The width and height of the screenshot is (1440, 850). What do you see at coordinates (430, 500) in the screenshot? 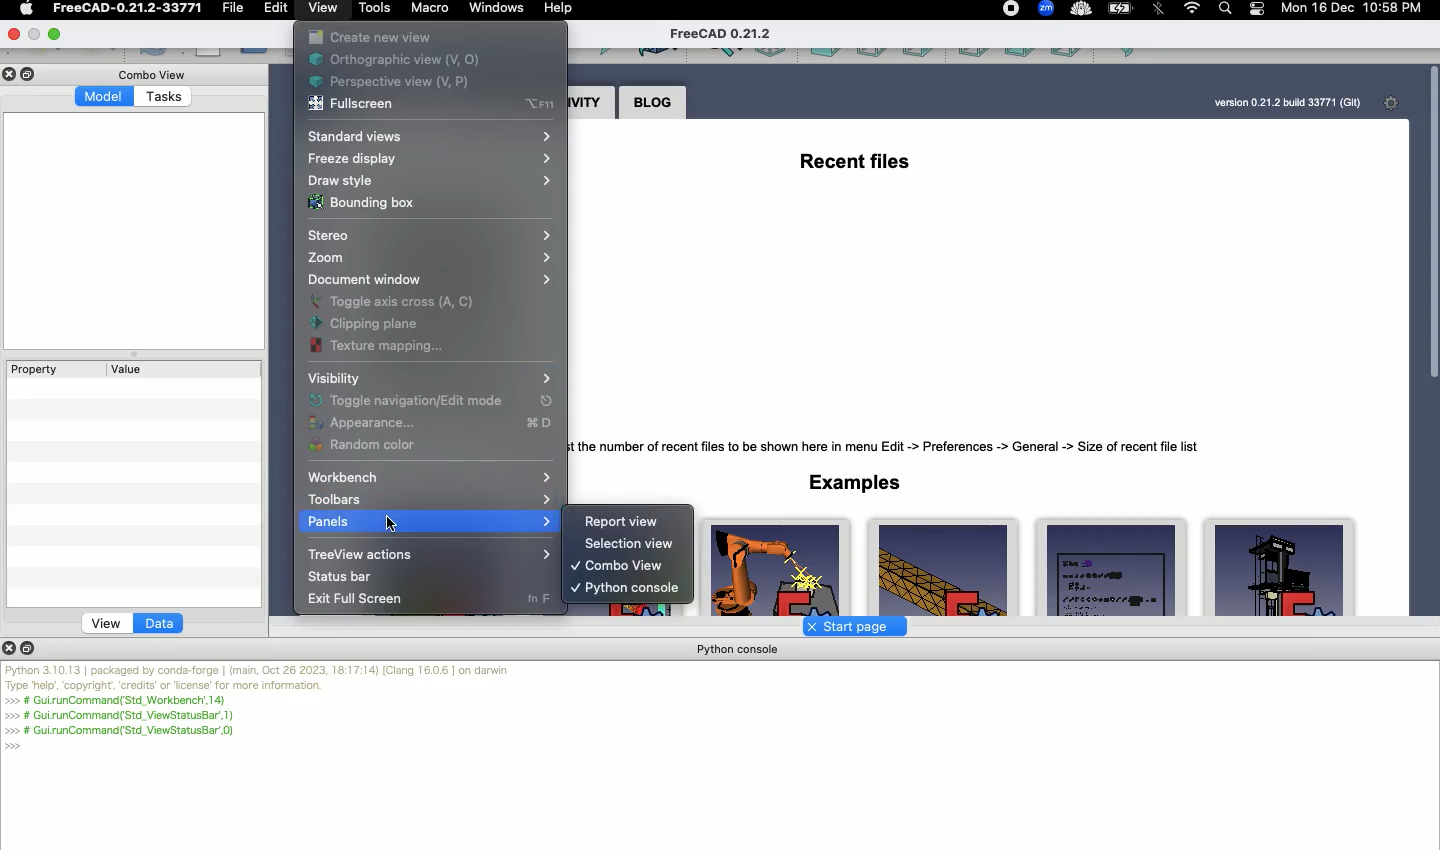
I see `Toolbars` at bounding box center [430, 500].